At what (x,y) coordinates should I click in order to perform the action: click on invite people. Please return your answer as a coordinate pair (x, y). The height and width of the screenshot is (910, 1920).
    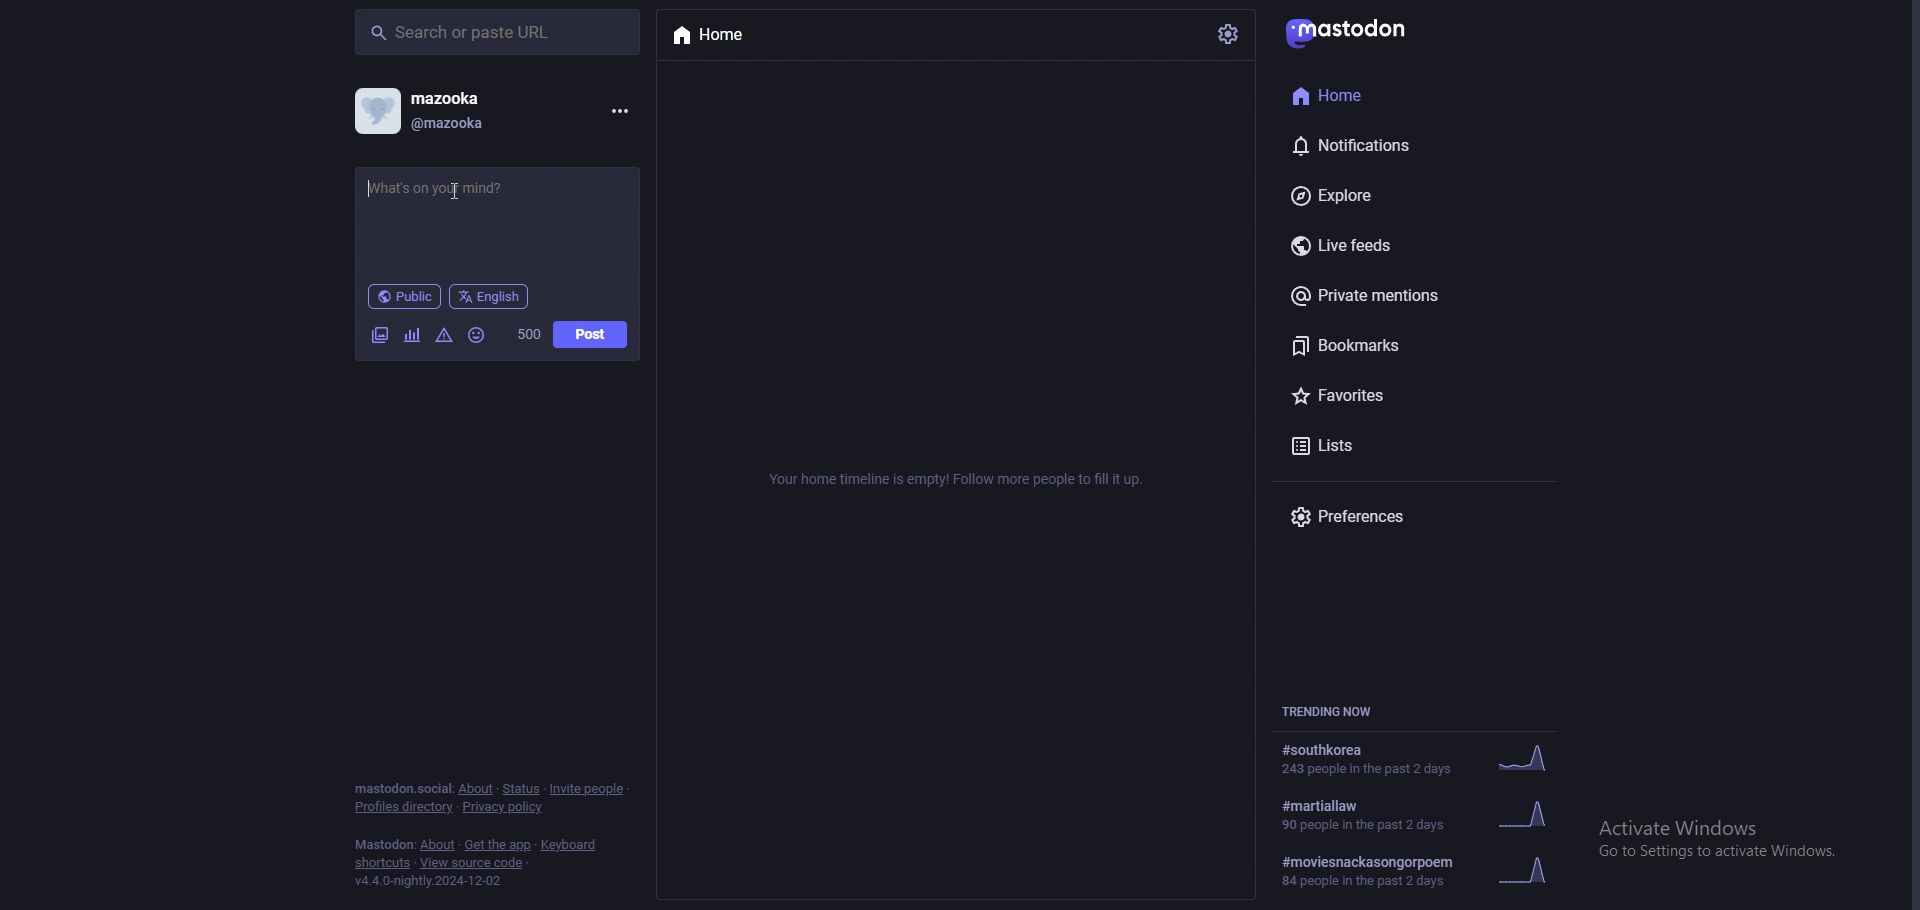
    Looking at the image, I should click on (588, 789).